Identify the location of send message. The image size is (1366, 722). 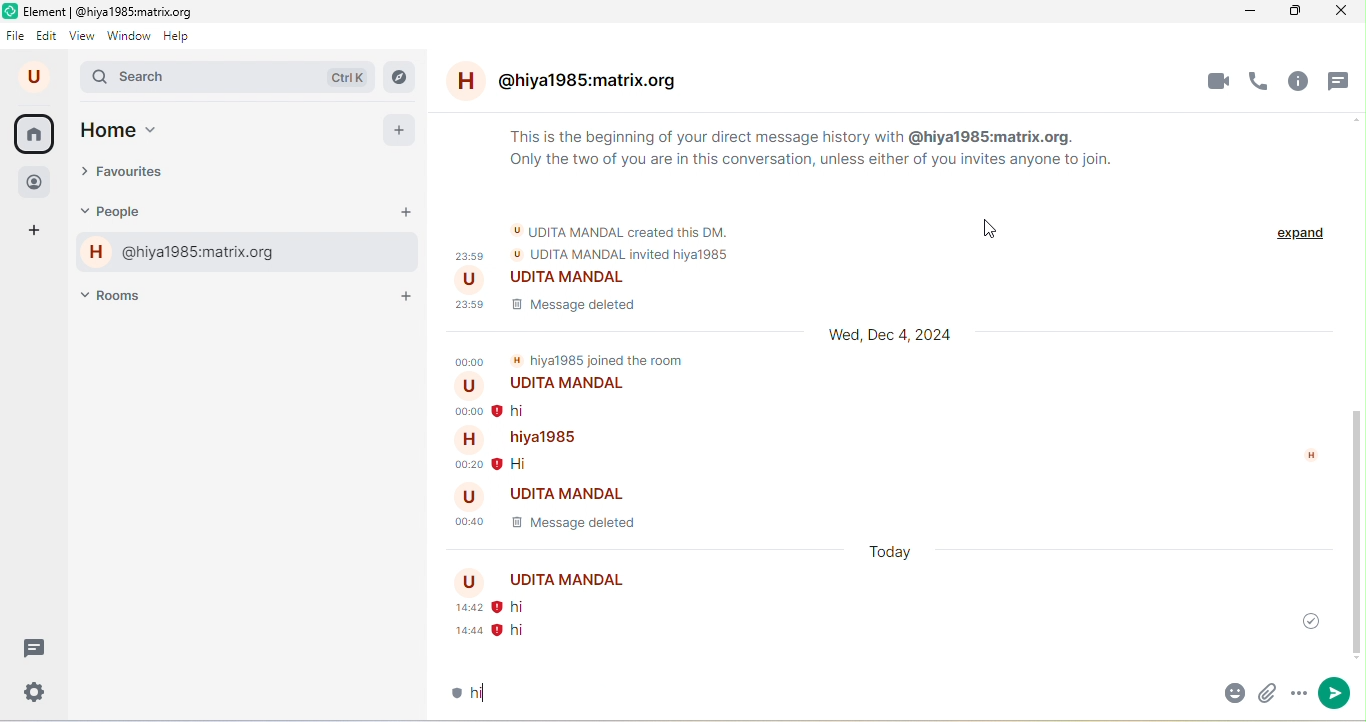
(1335, 693).